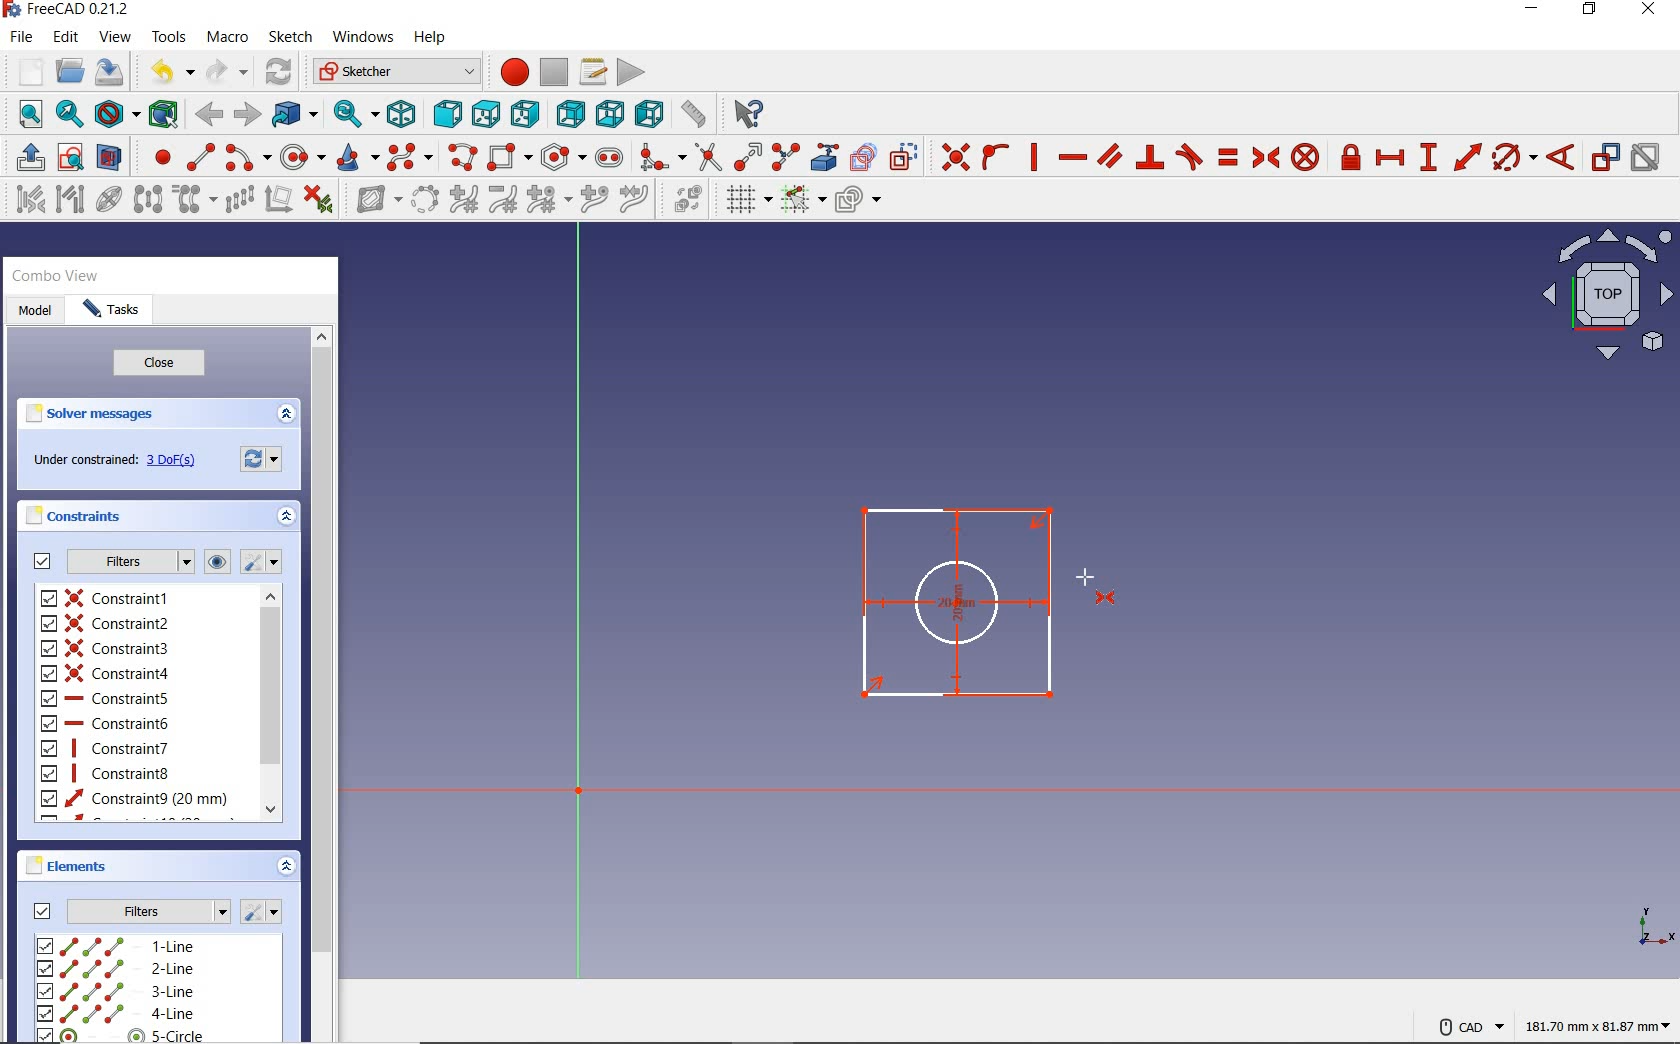  Describe the element at coordinates (412, 156) in the screenshot. I see `create B-spline` at that location.